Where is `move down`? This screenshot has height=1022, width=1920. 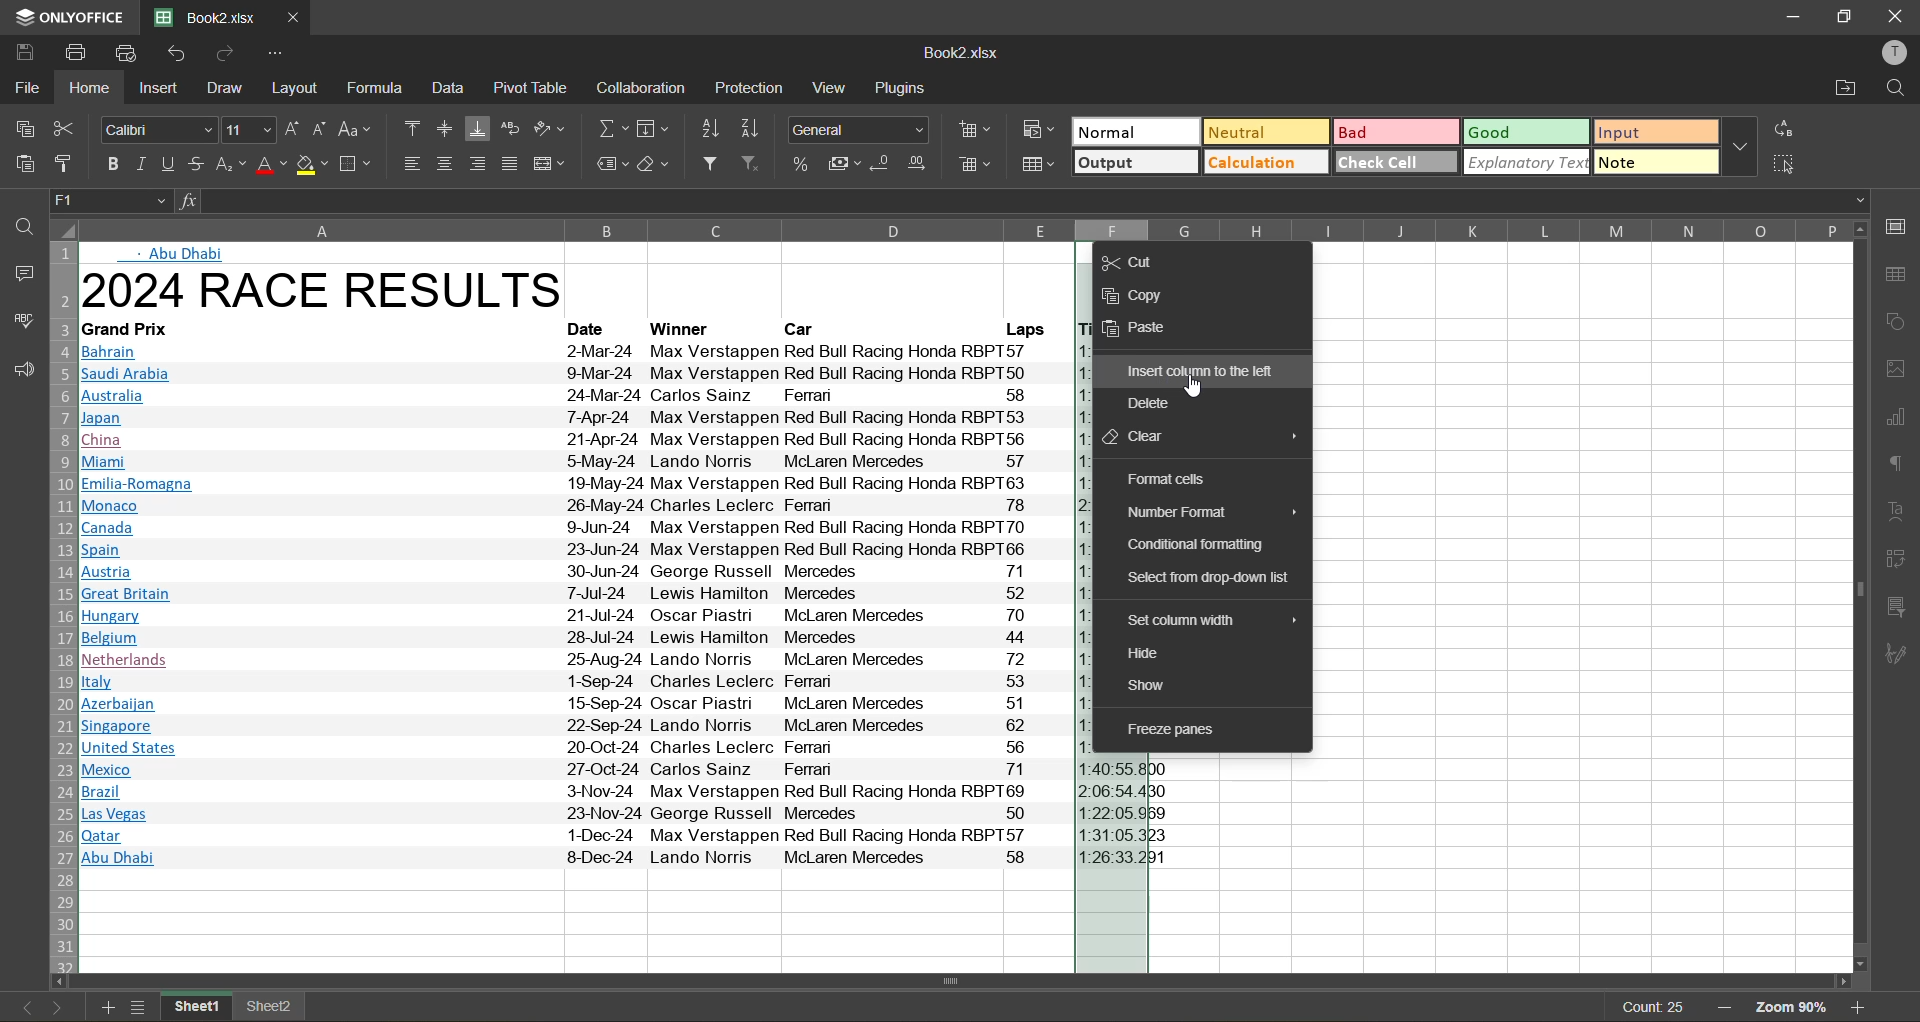 move down is located at coordinates (1862, 965).